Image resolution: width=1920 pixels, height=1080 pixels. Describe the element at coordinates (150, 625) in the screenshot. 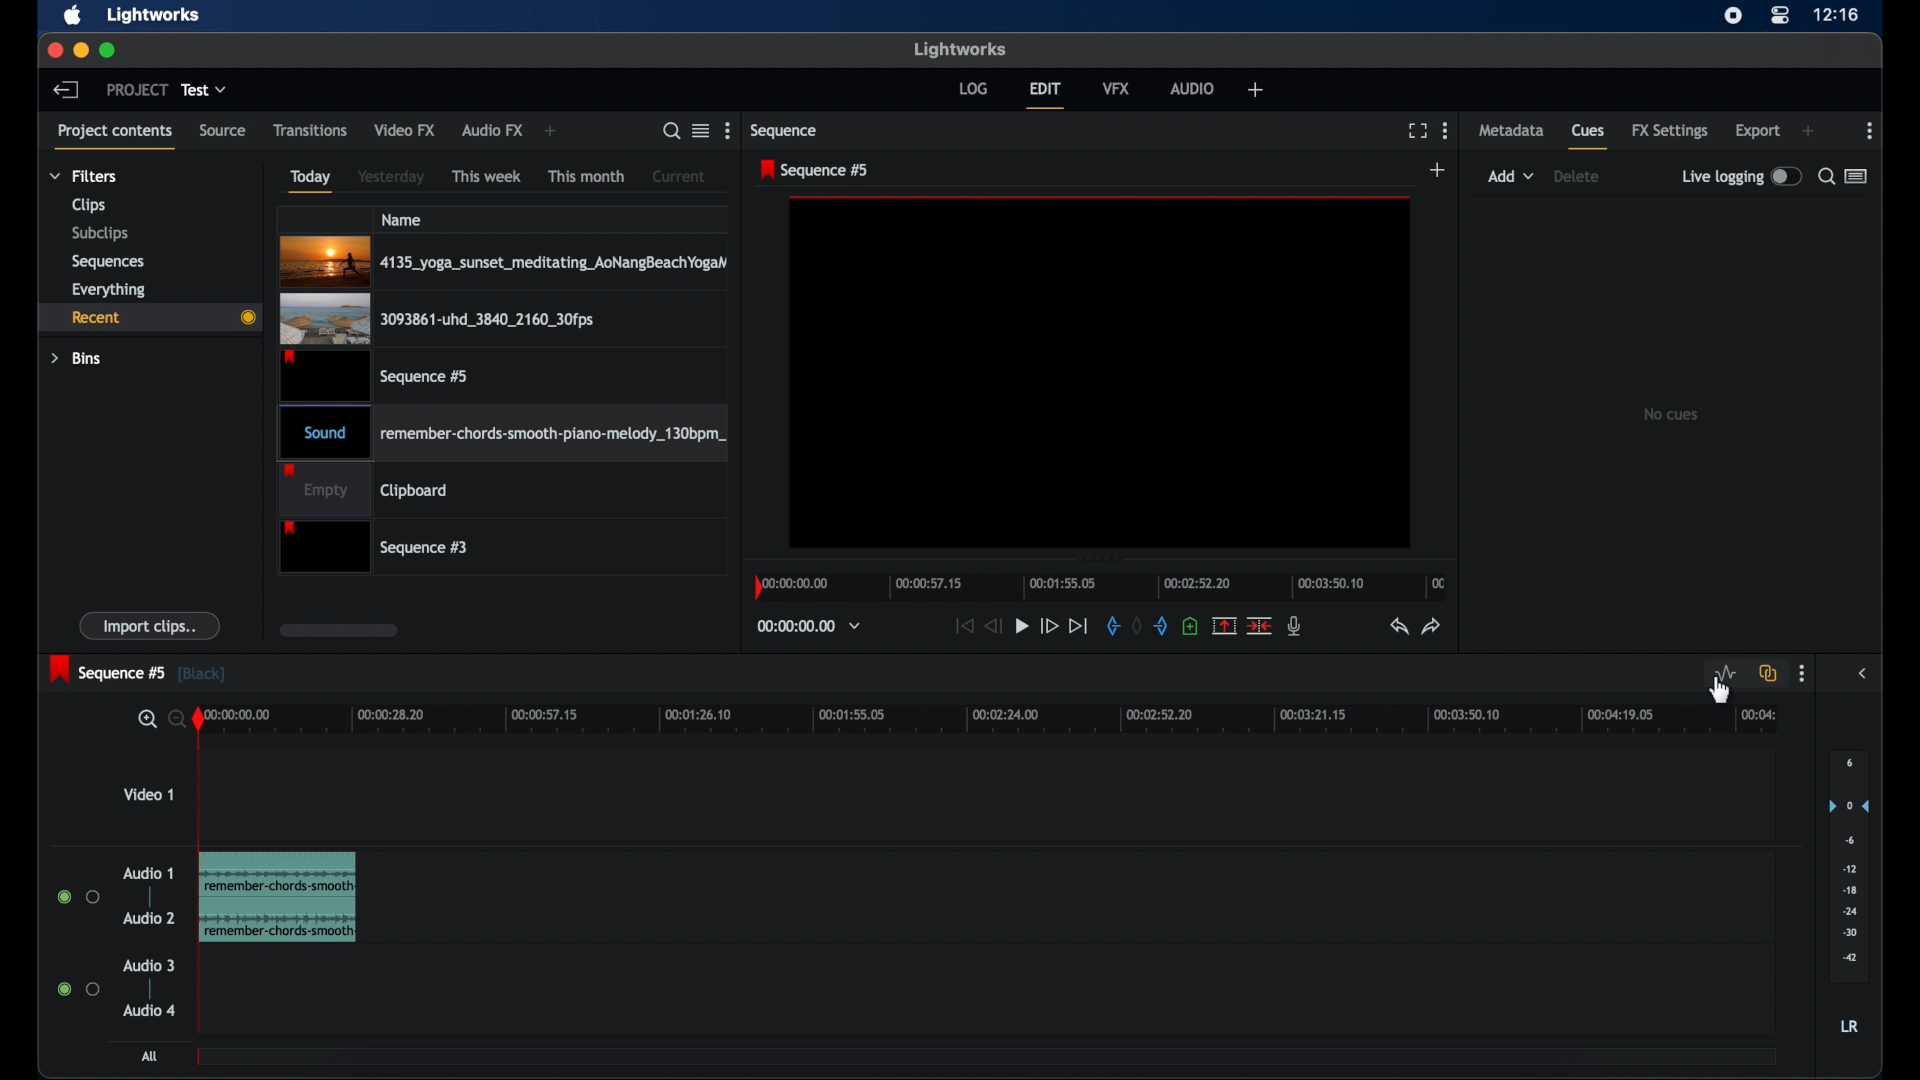

I see `import clips` at that location.